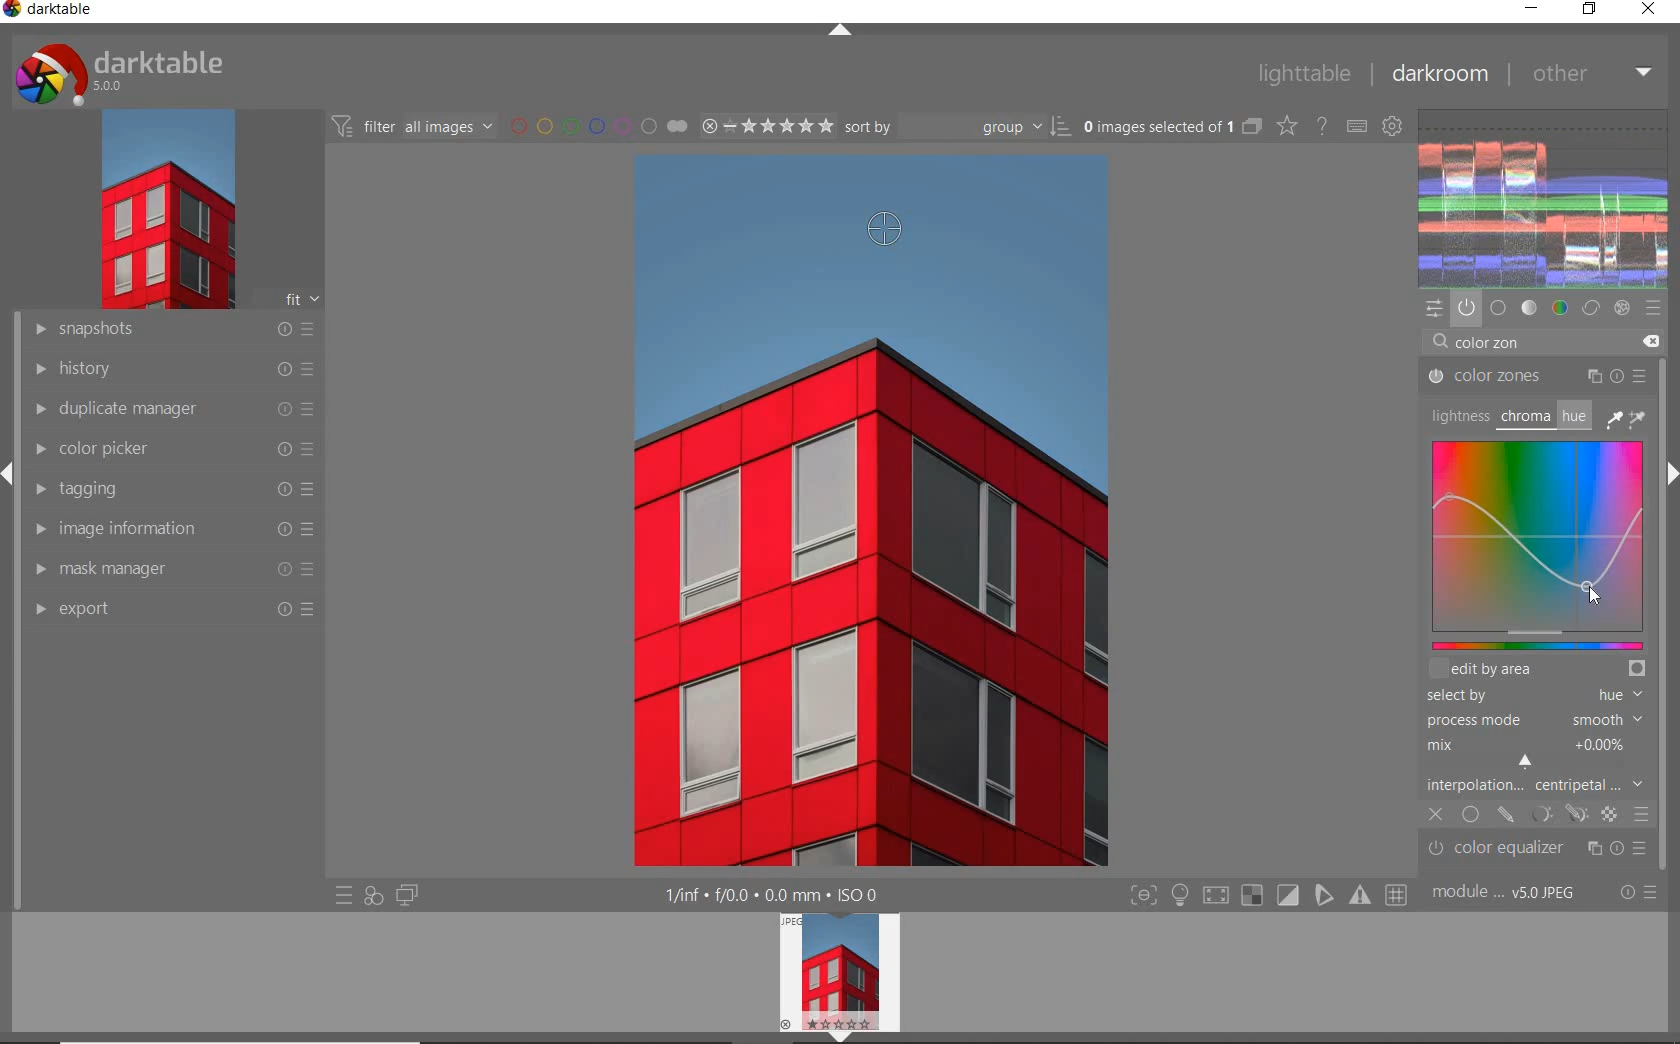 The width and height of the screenshot is (1680, 1044). Describe the element at coordinates (1470, 816) in the screenshot. I see `UNIFORMLY` at that location.